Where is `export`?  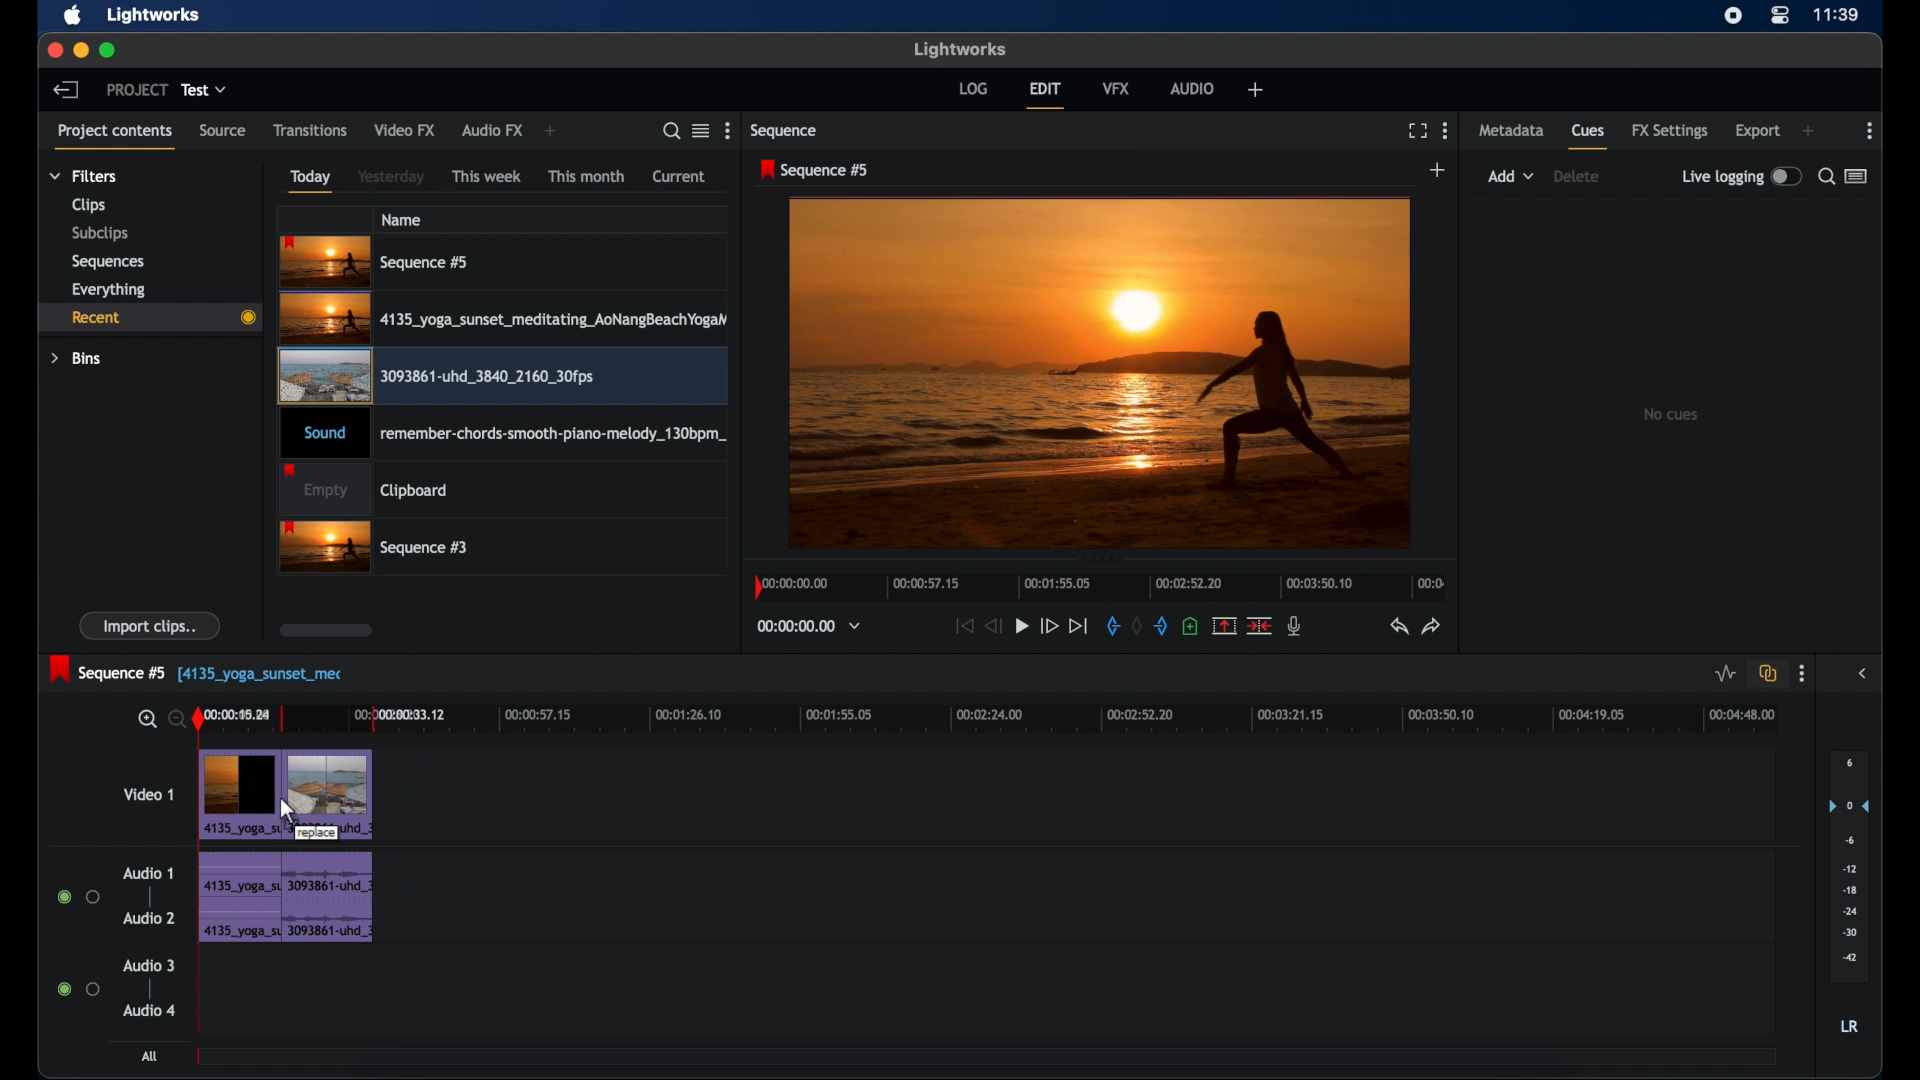 export is located at coordinates (1757, 130).